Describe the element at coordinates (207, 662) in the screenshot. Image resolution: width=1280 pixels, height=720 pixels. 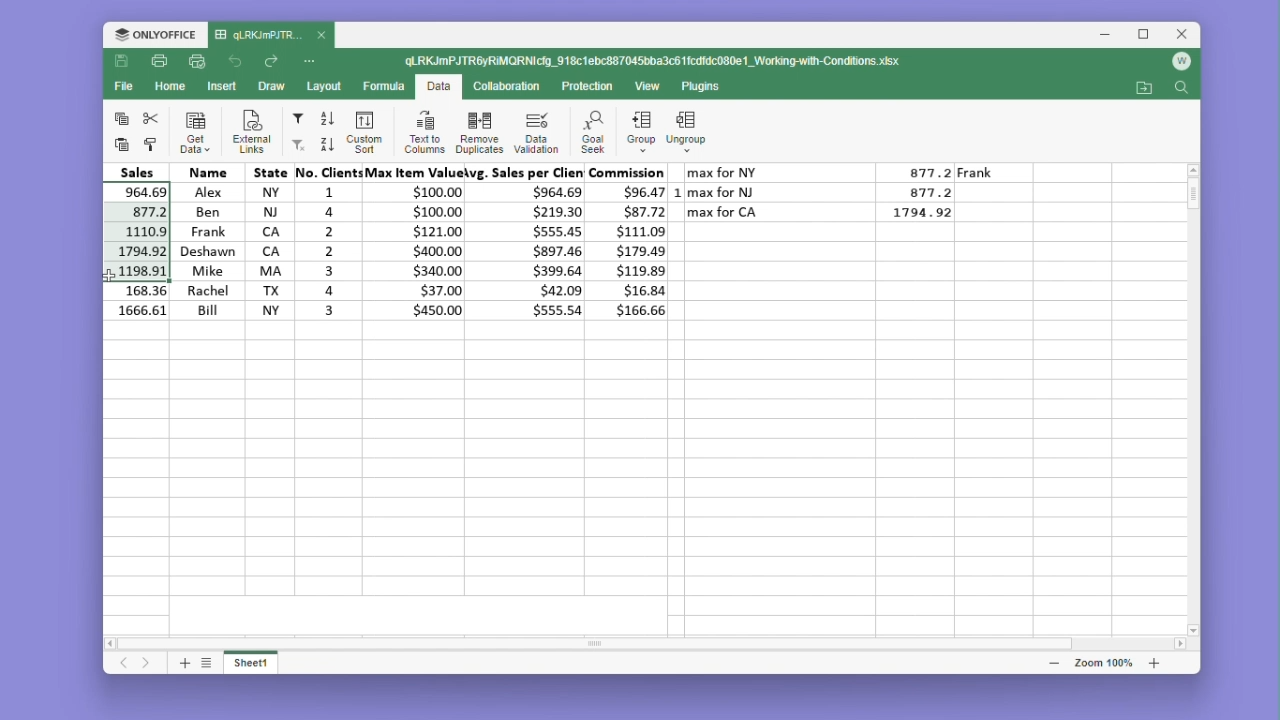
I see `list sheets` at that location.